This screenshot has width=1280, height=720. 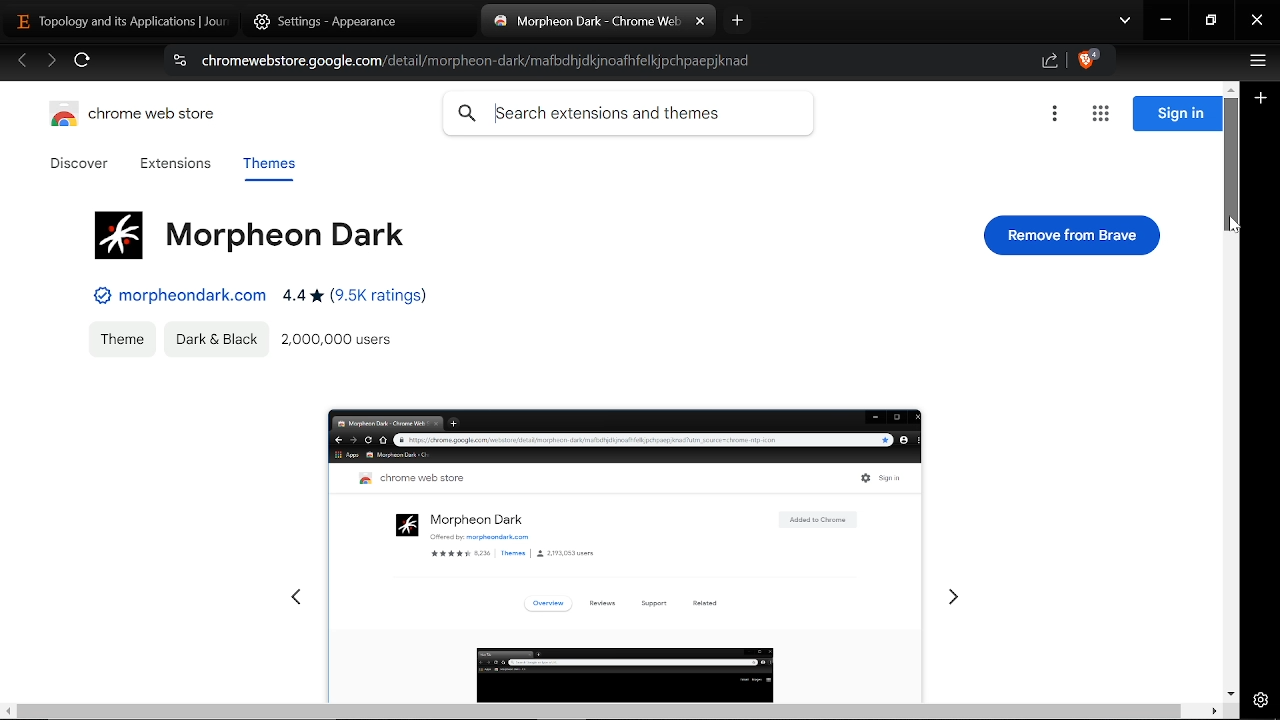 What do you see at coordinates (1213, 711) in the screenshot?
I see `MOve right` at bounding box center [1213, 711].